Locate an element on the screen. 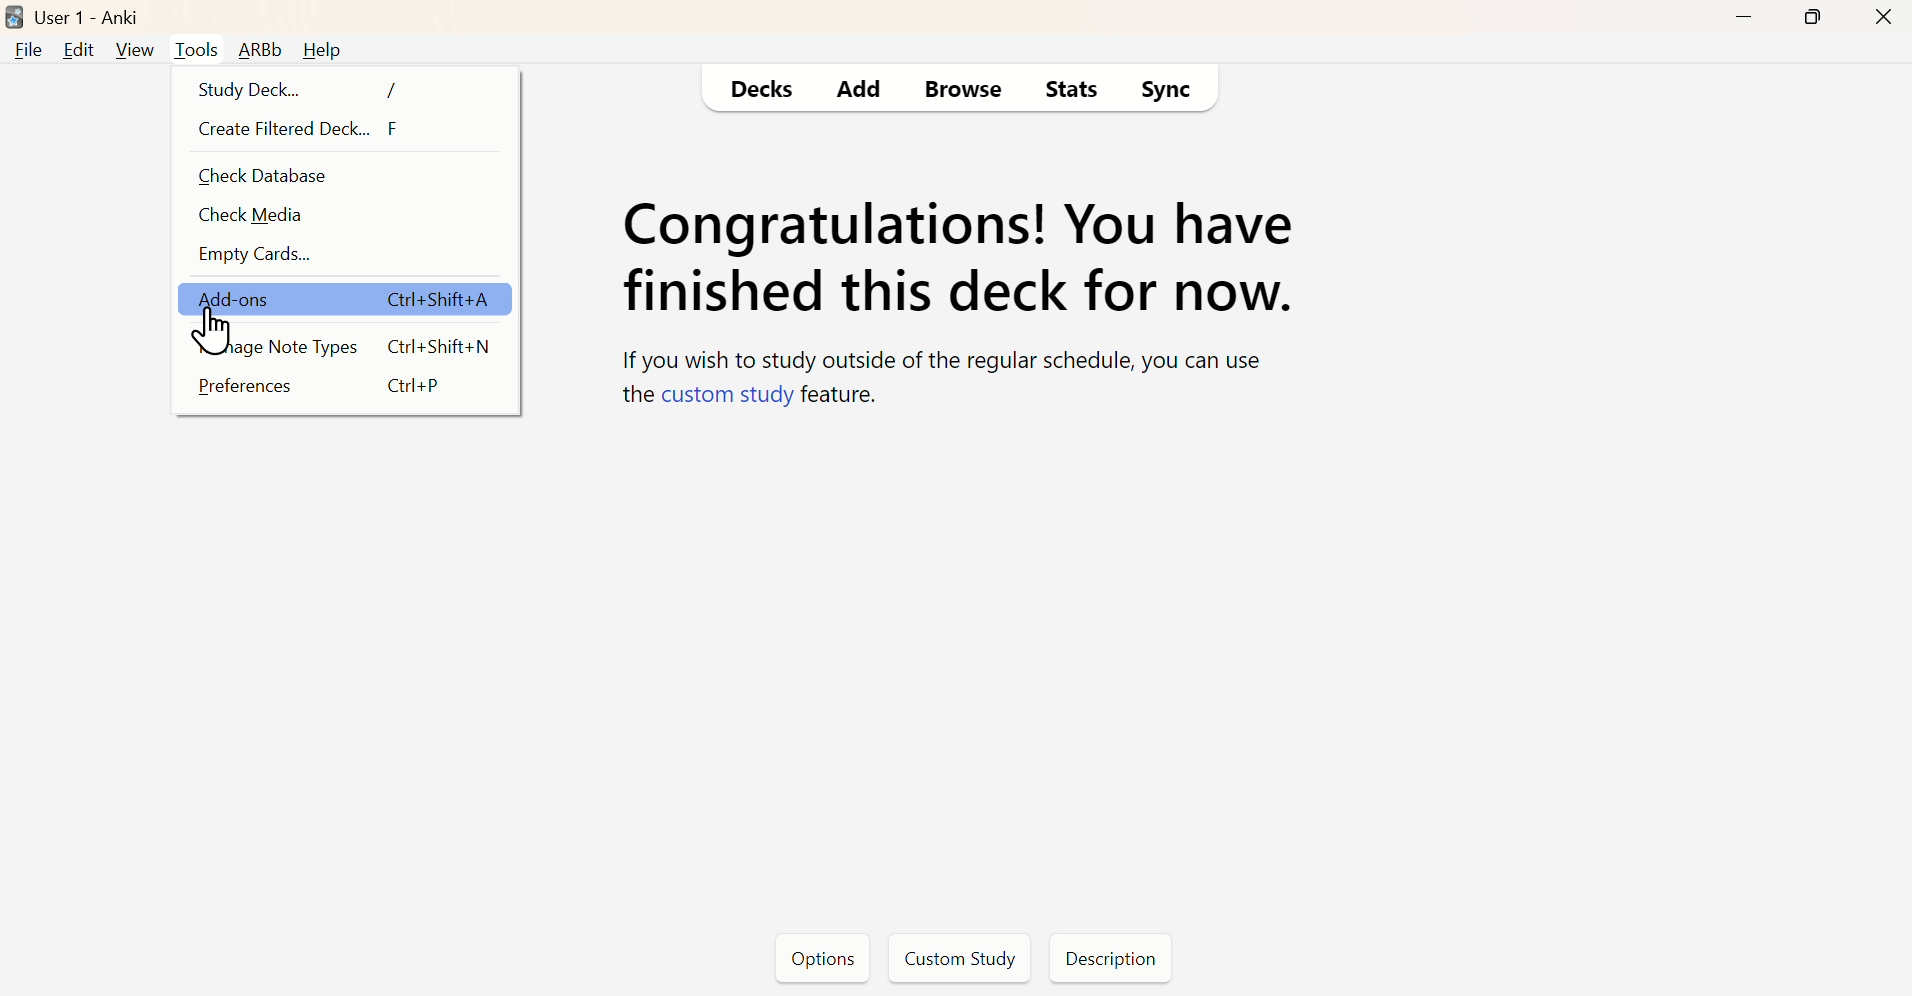  Minimize is located at coordinates (1743, 18).